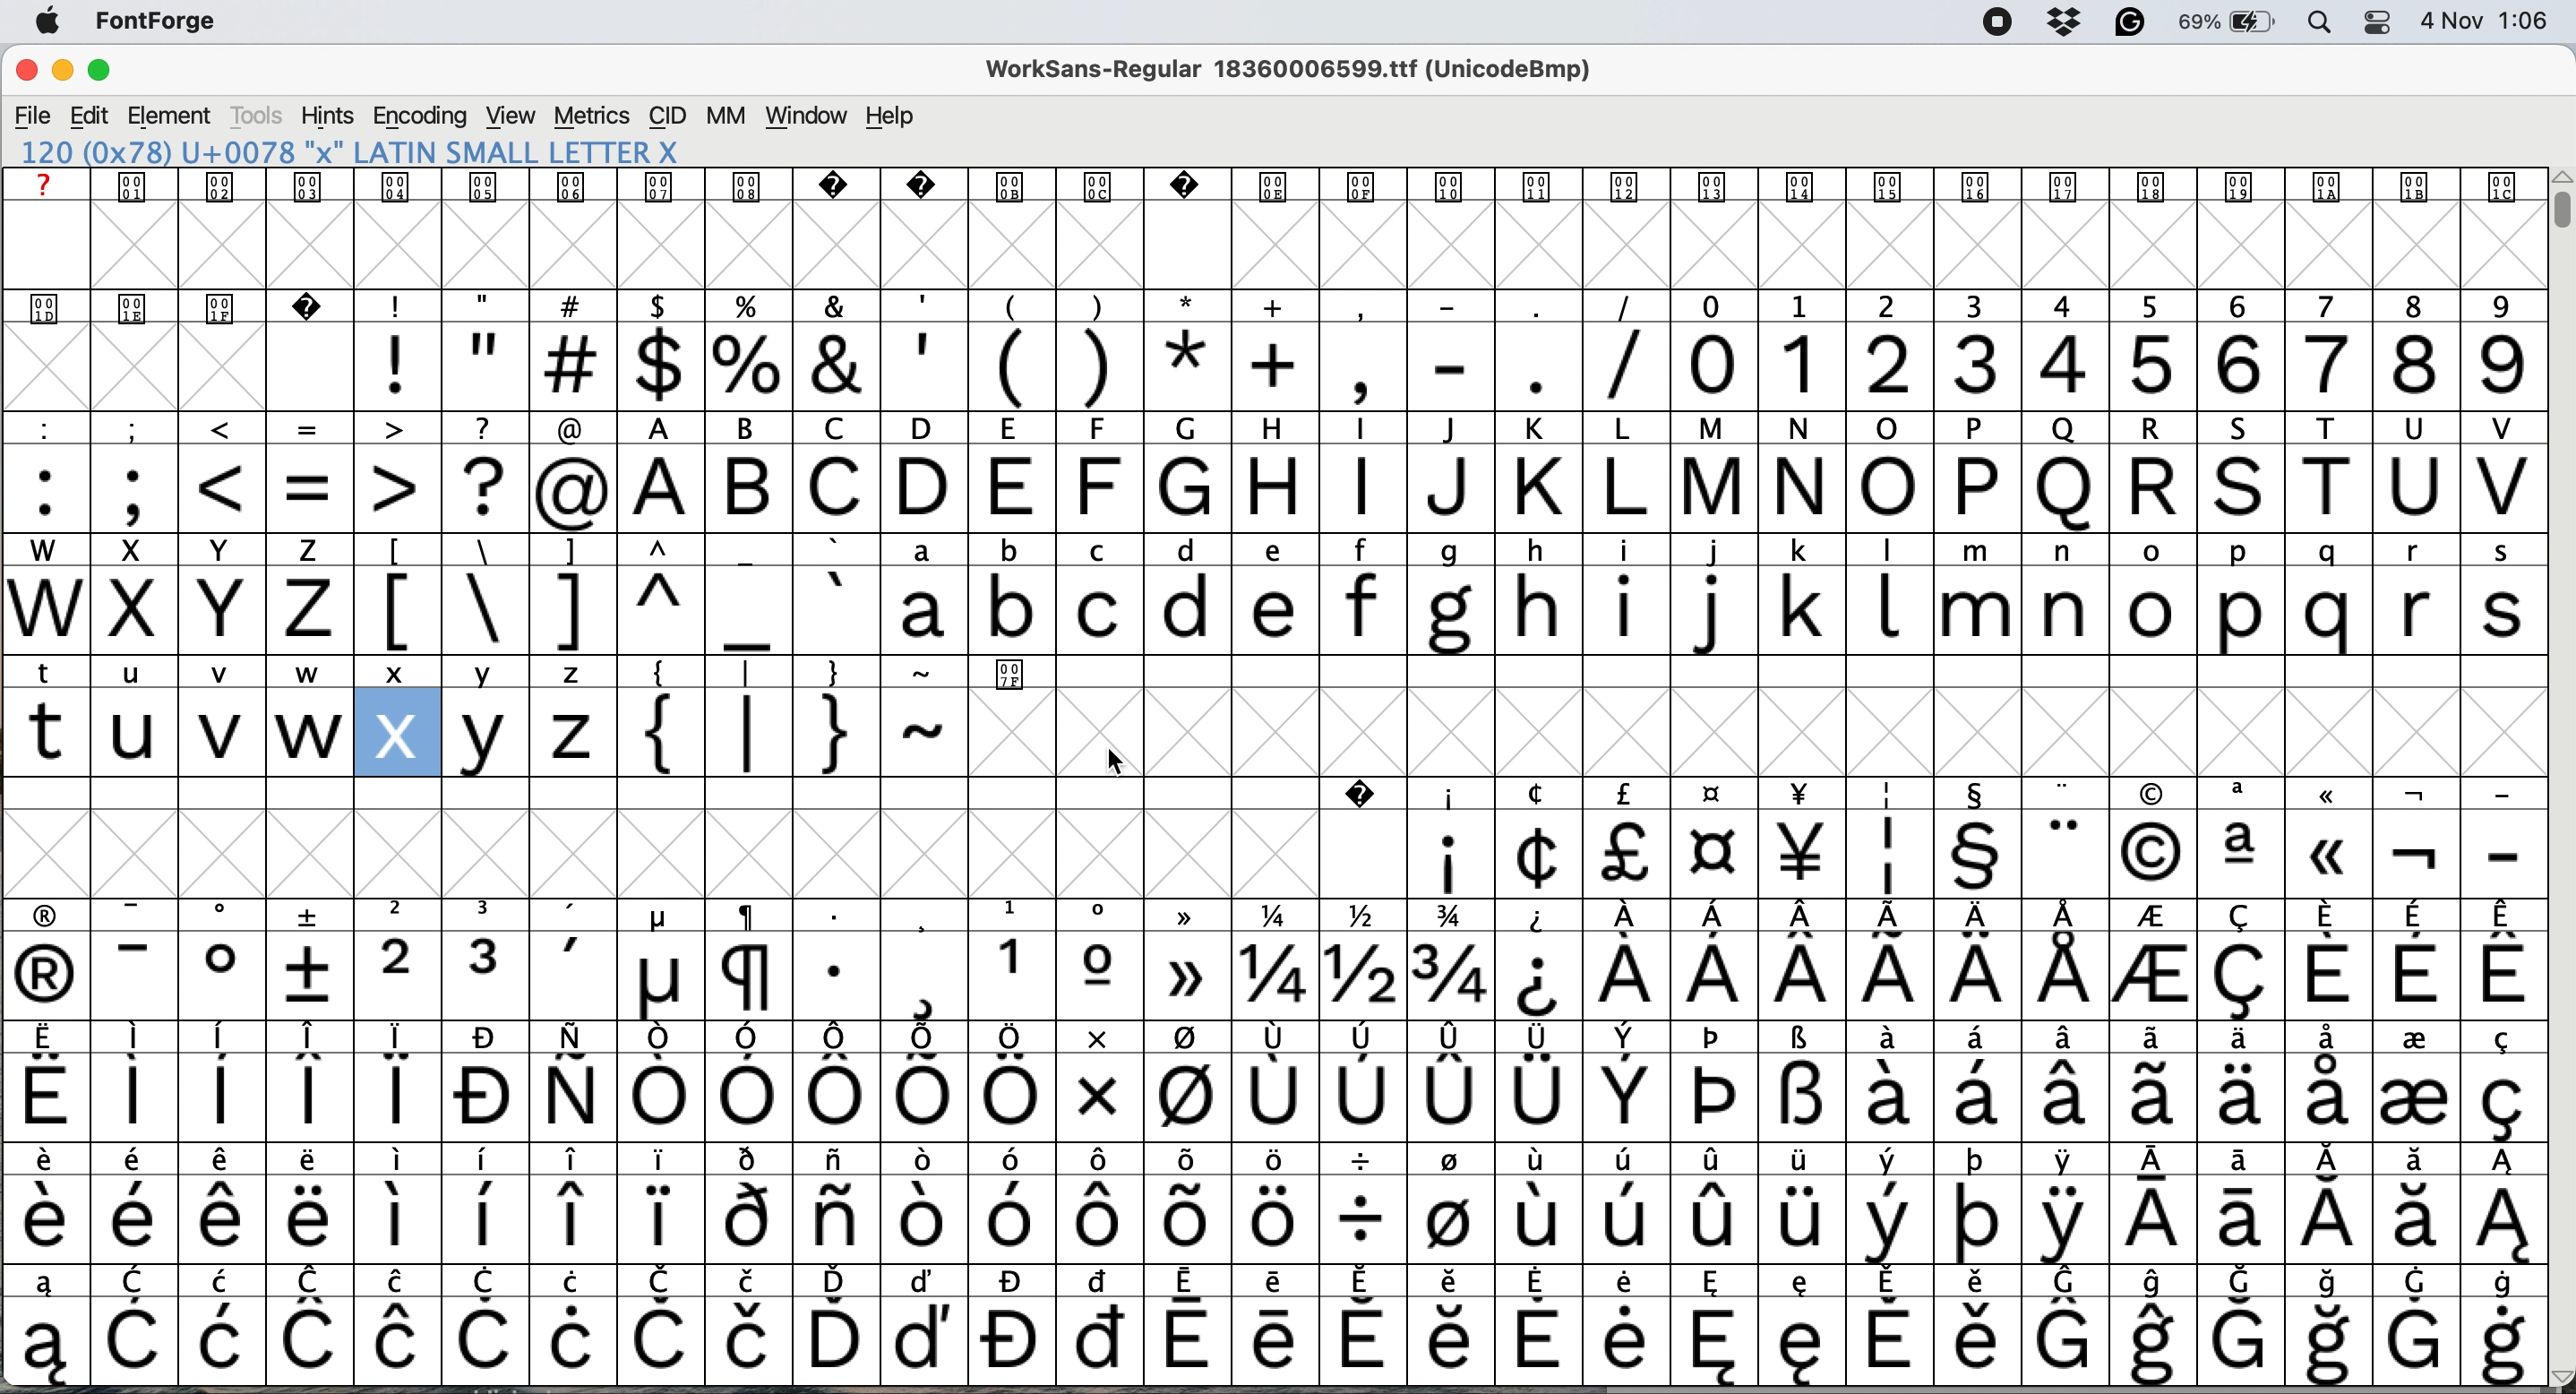 Image resolution: width=2576 pixels, height=1394 pixels. I want to click on control center, so click(2373, 21).